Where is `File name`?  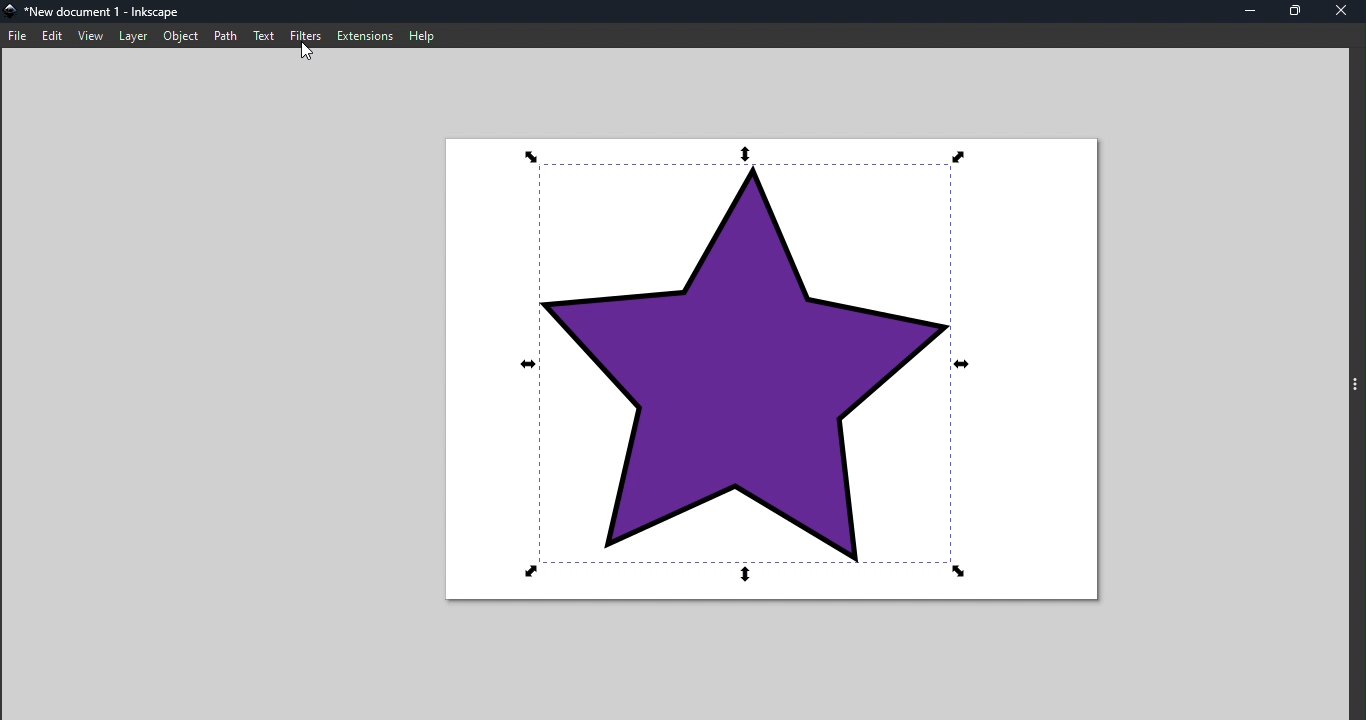 File name is located at coordinates (97, 12).